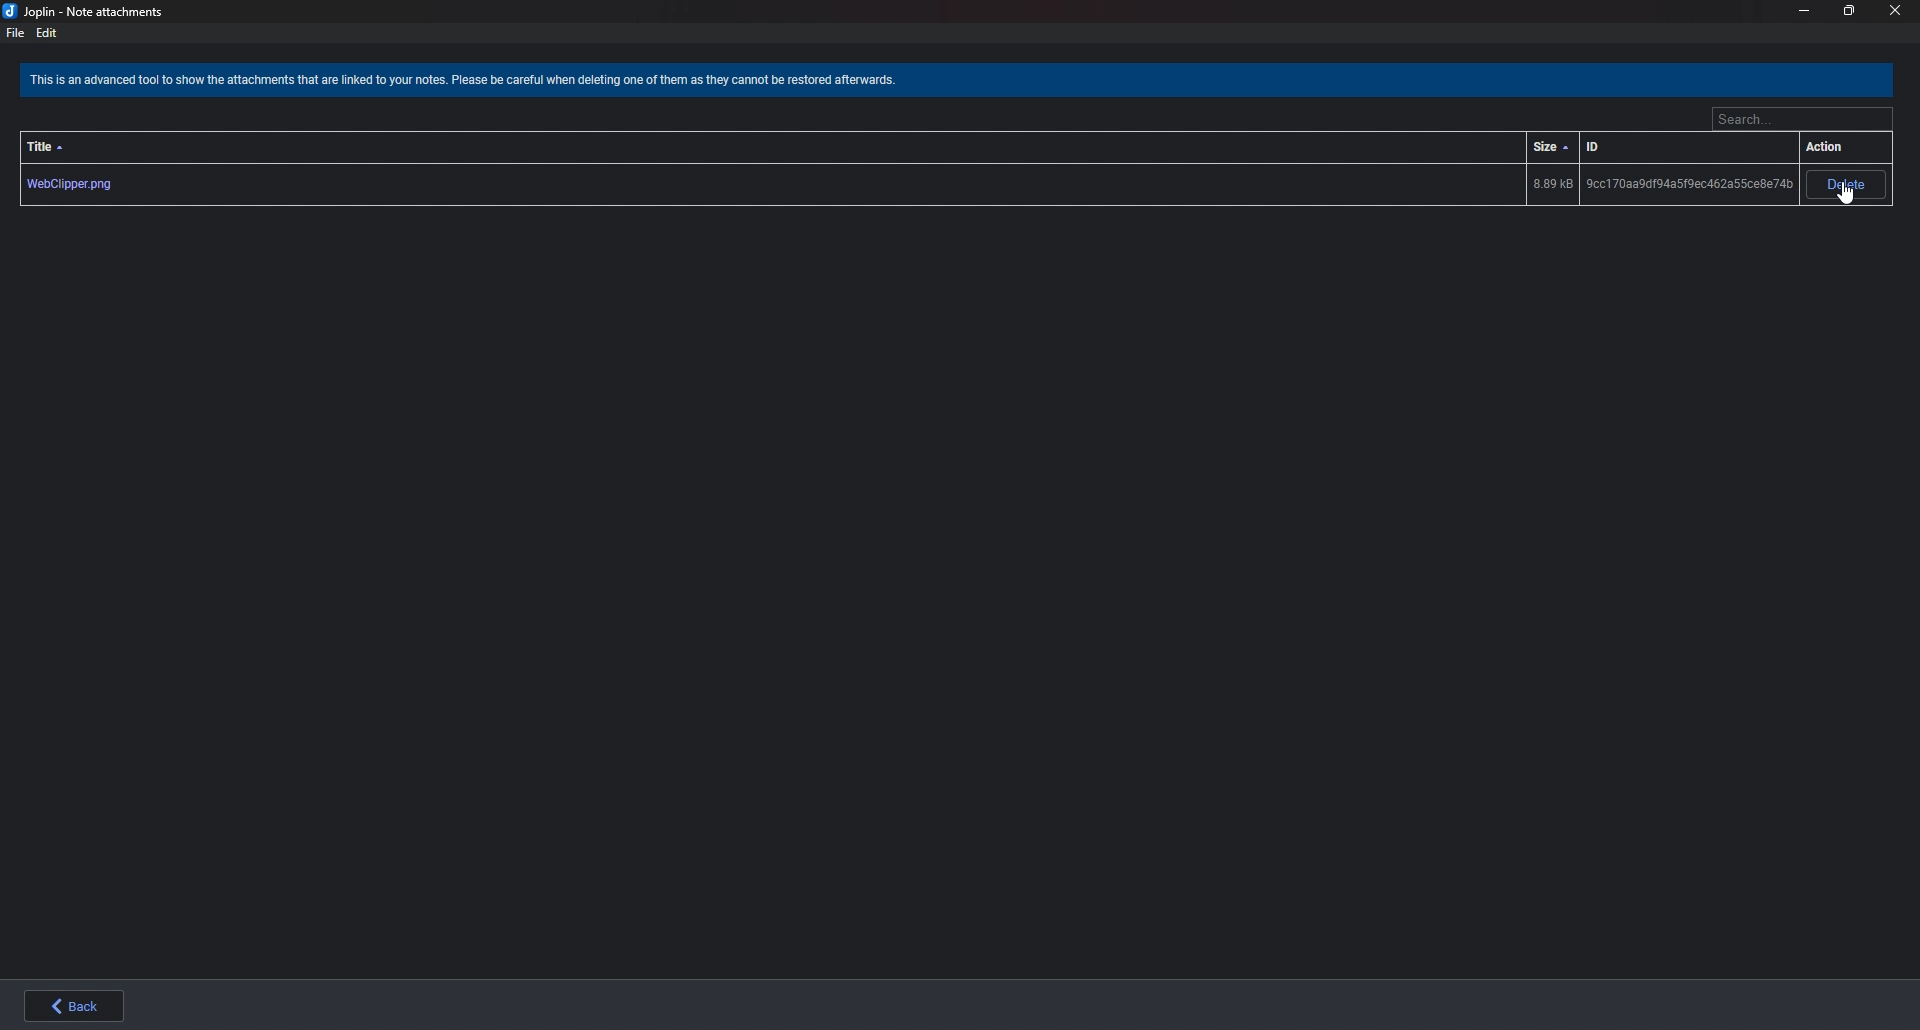 The width and height of the screenshot is (1920, 1030). Describe the element at coordinates (906, 185) in the screenshot. I see `Attachment` at that location.